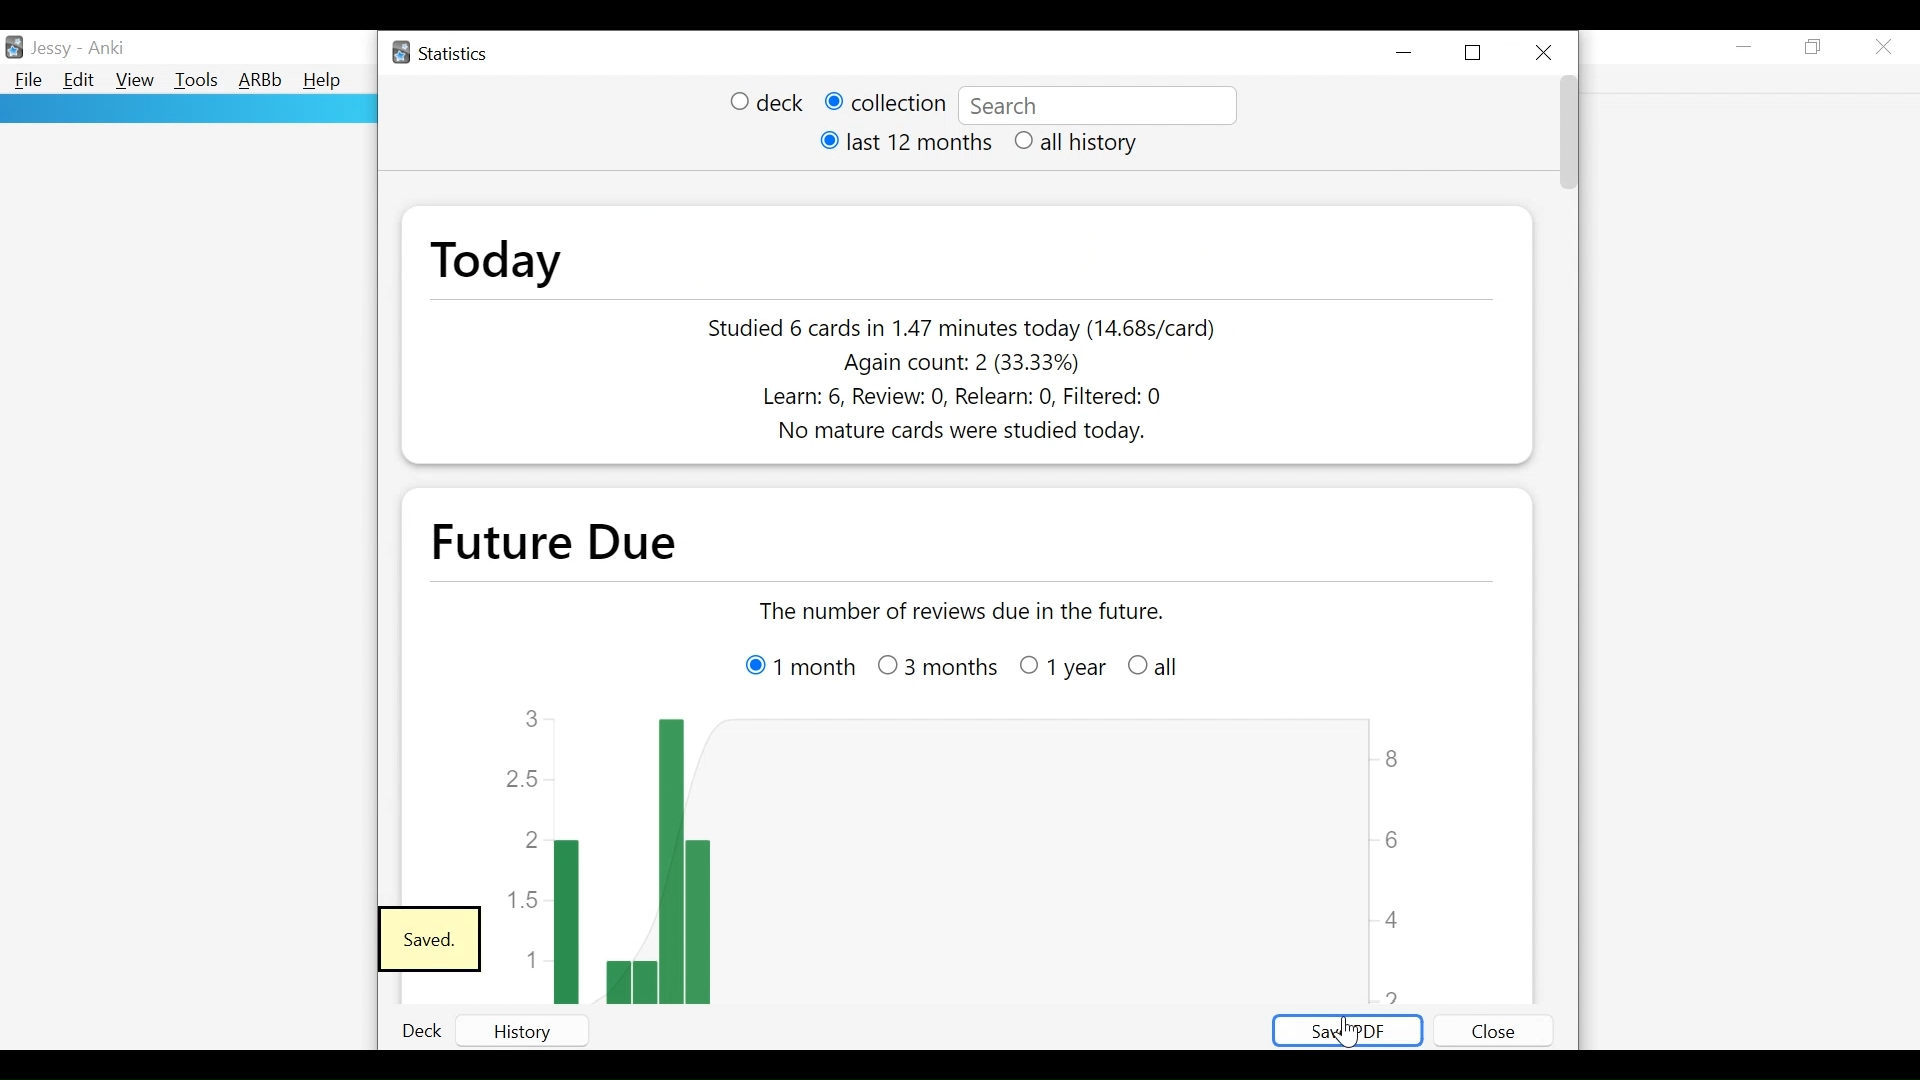 The image size is (1920, 1080). Describe the element at coordinates (326, 81) in the screenshot. I see `Help` at that location.